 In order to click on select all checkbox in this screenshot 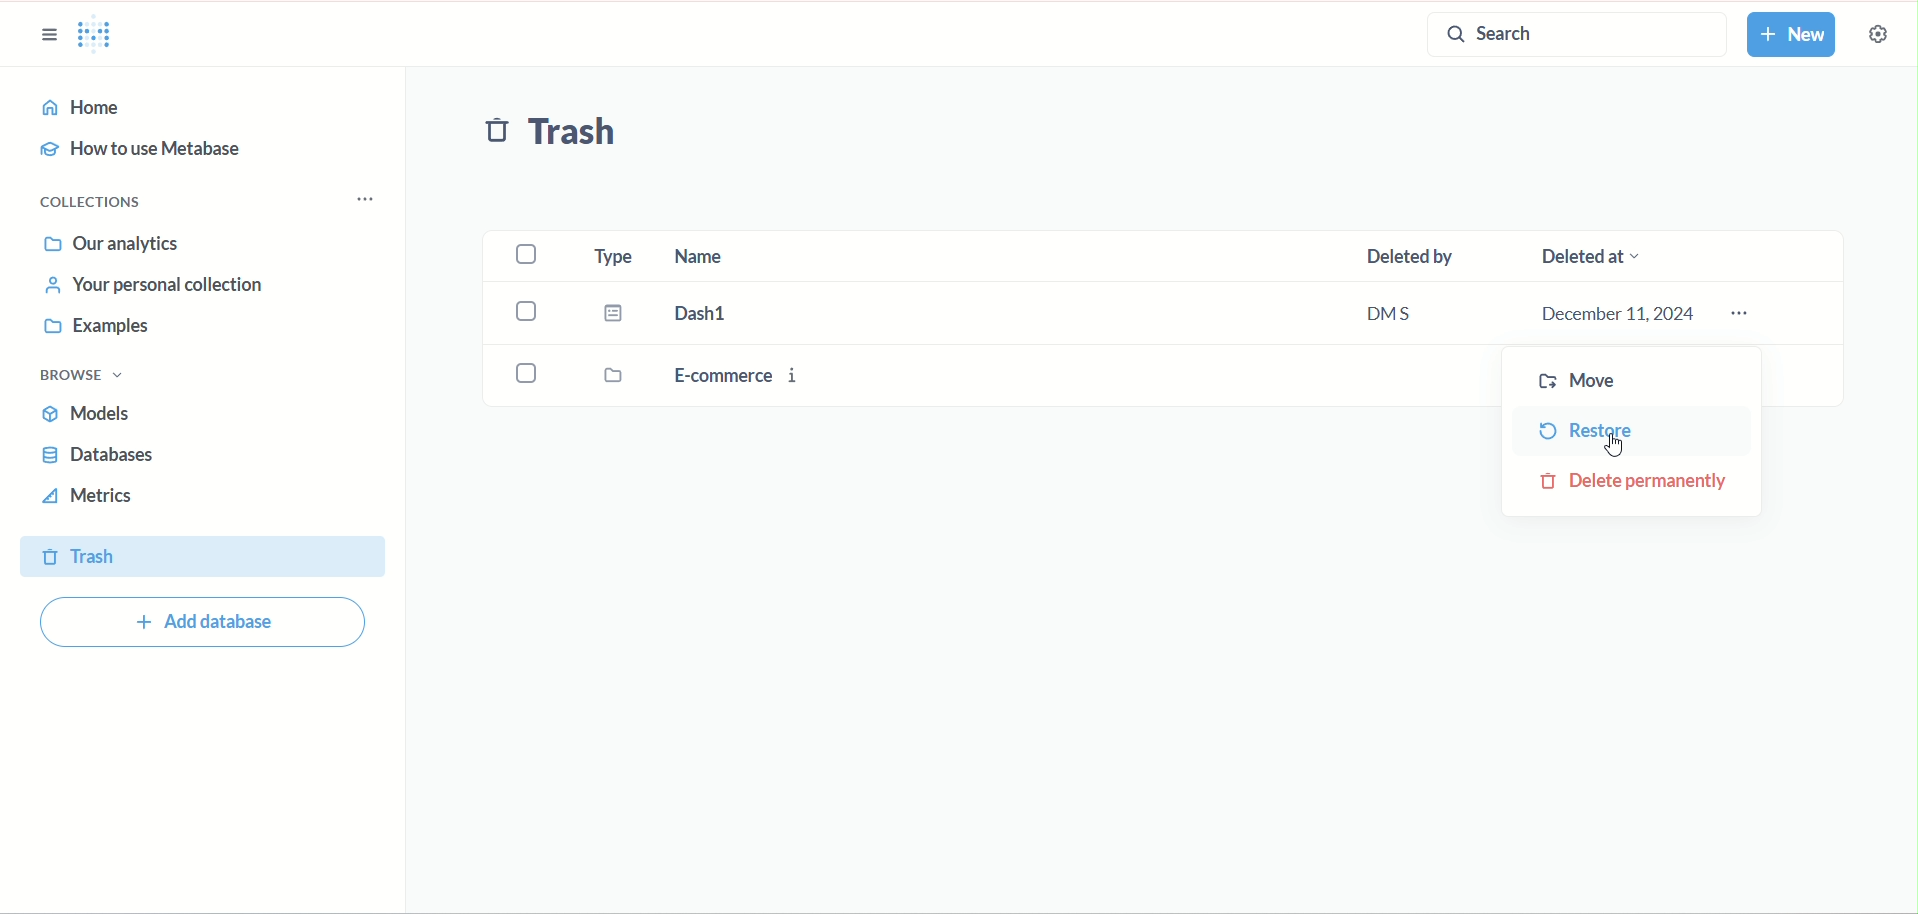, I will do `click(531, 253)`.